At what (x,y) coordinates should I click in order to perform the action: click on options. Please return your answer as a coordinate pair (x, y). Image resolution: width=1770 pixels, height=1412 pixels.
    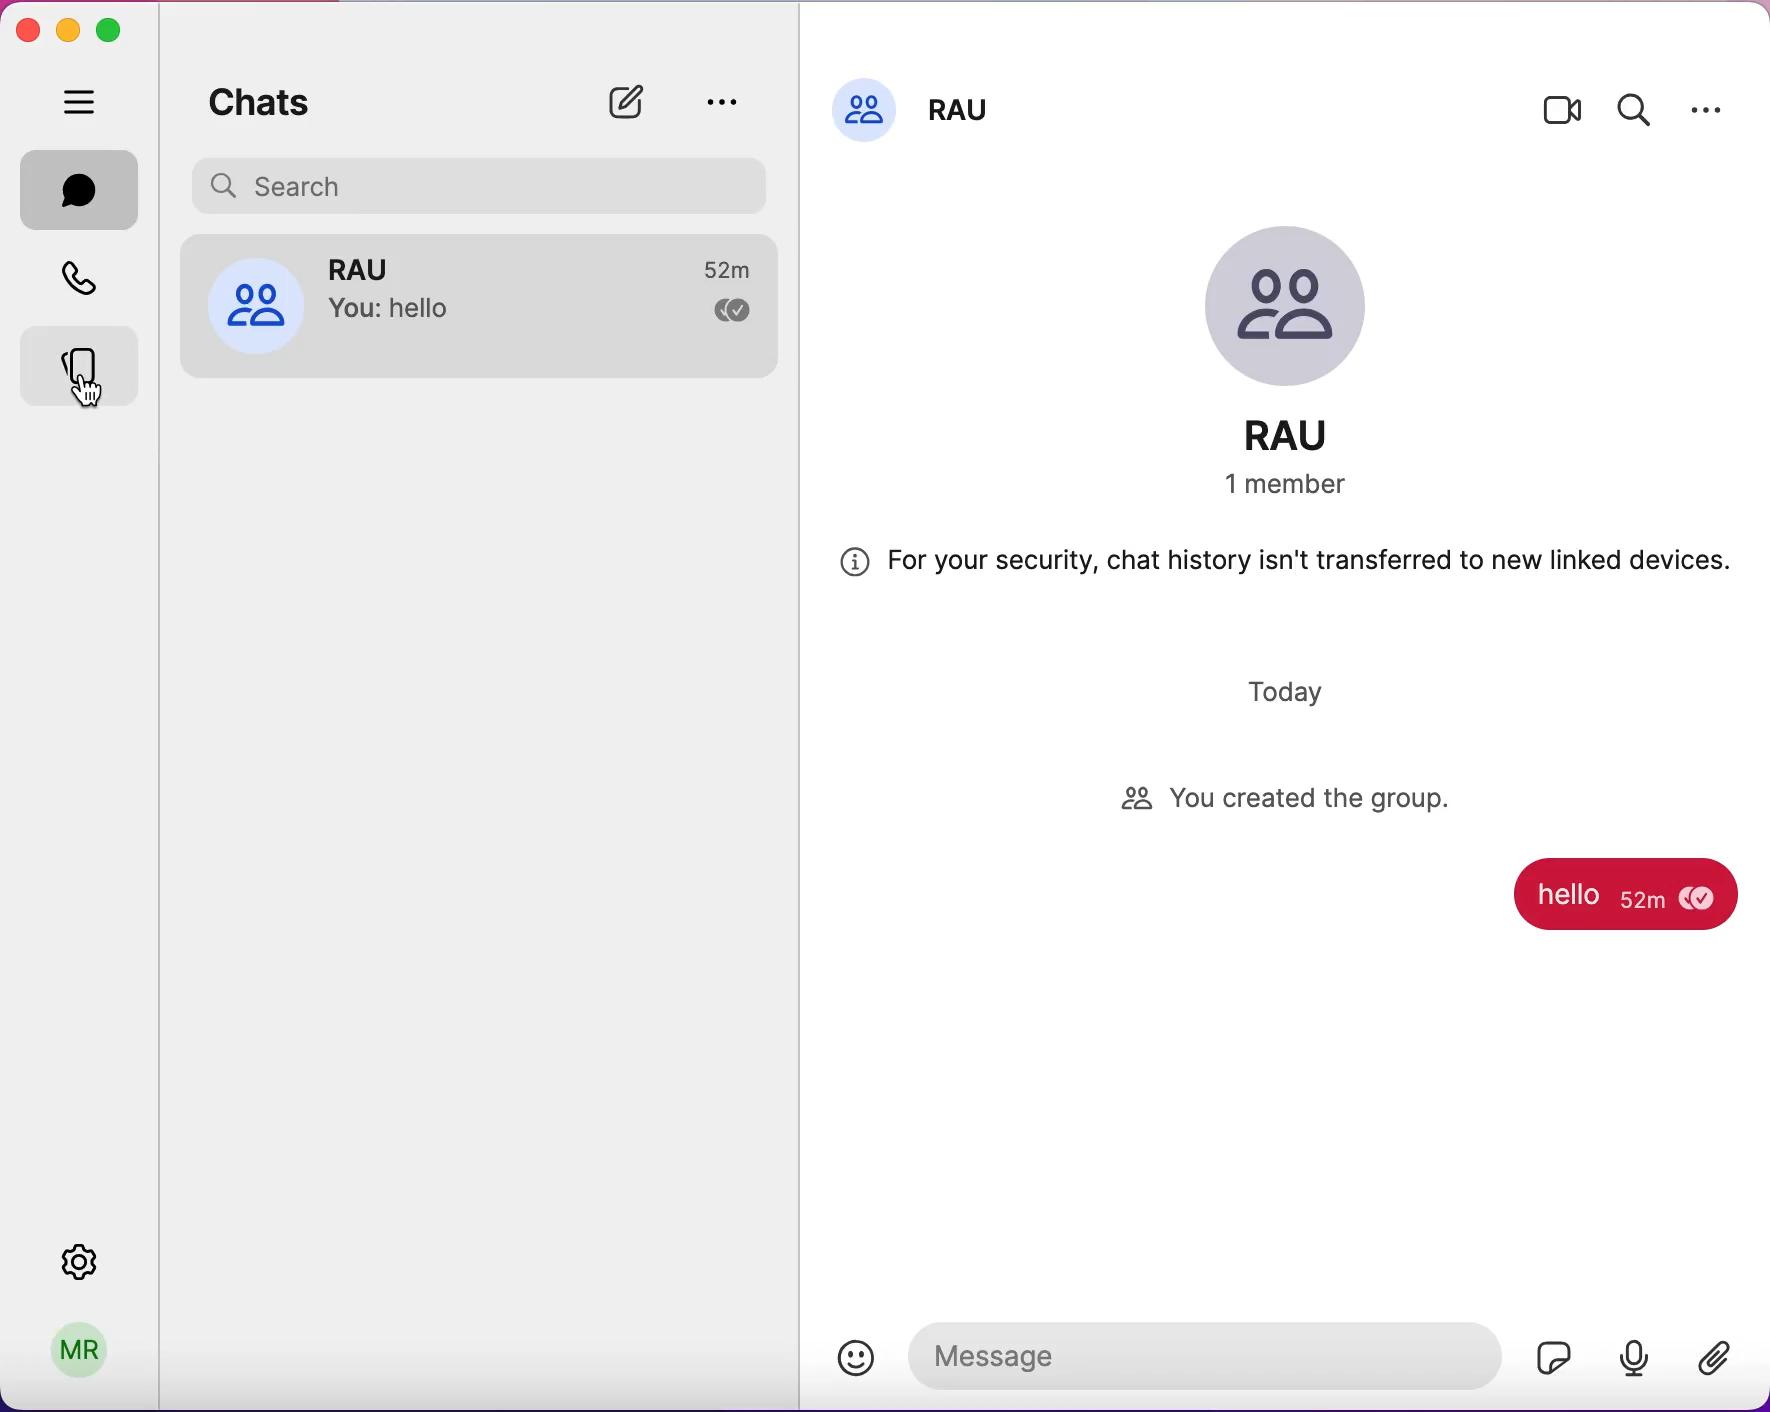
    Looking at the image, I should click on (1718, 110).